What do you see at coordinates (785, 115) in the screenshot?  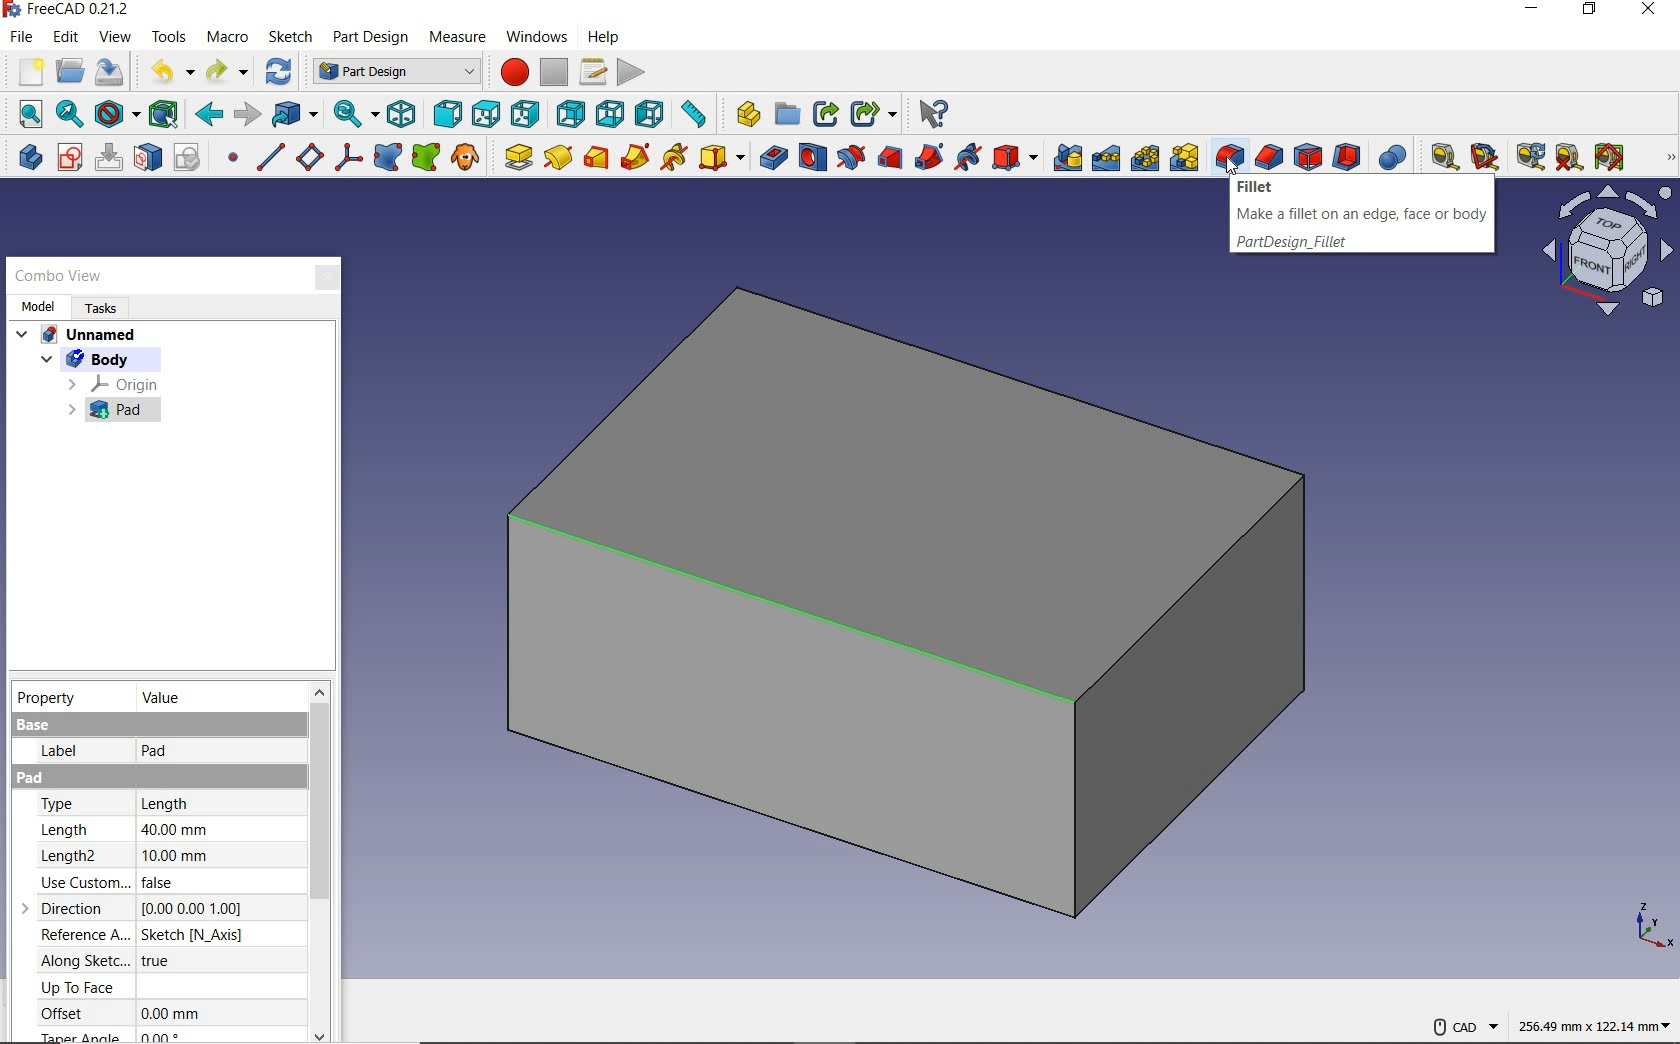 I see `create group` at bounding box center [785, 115].